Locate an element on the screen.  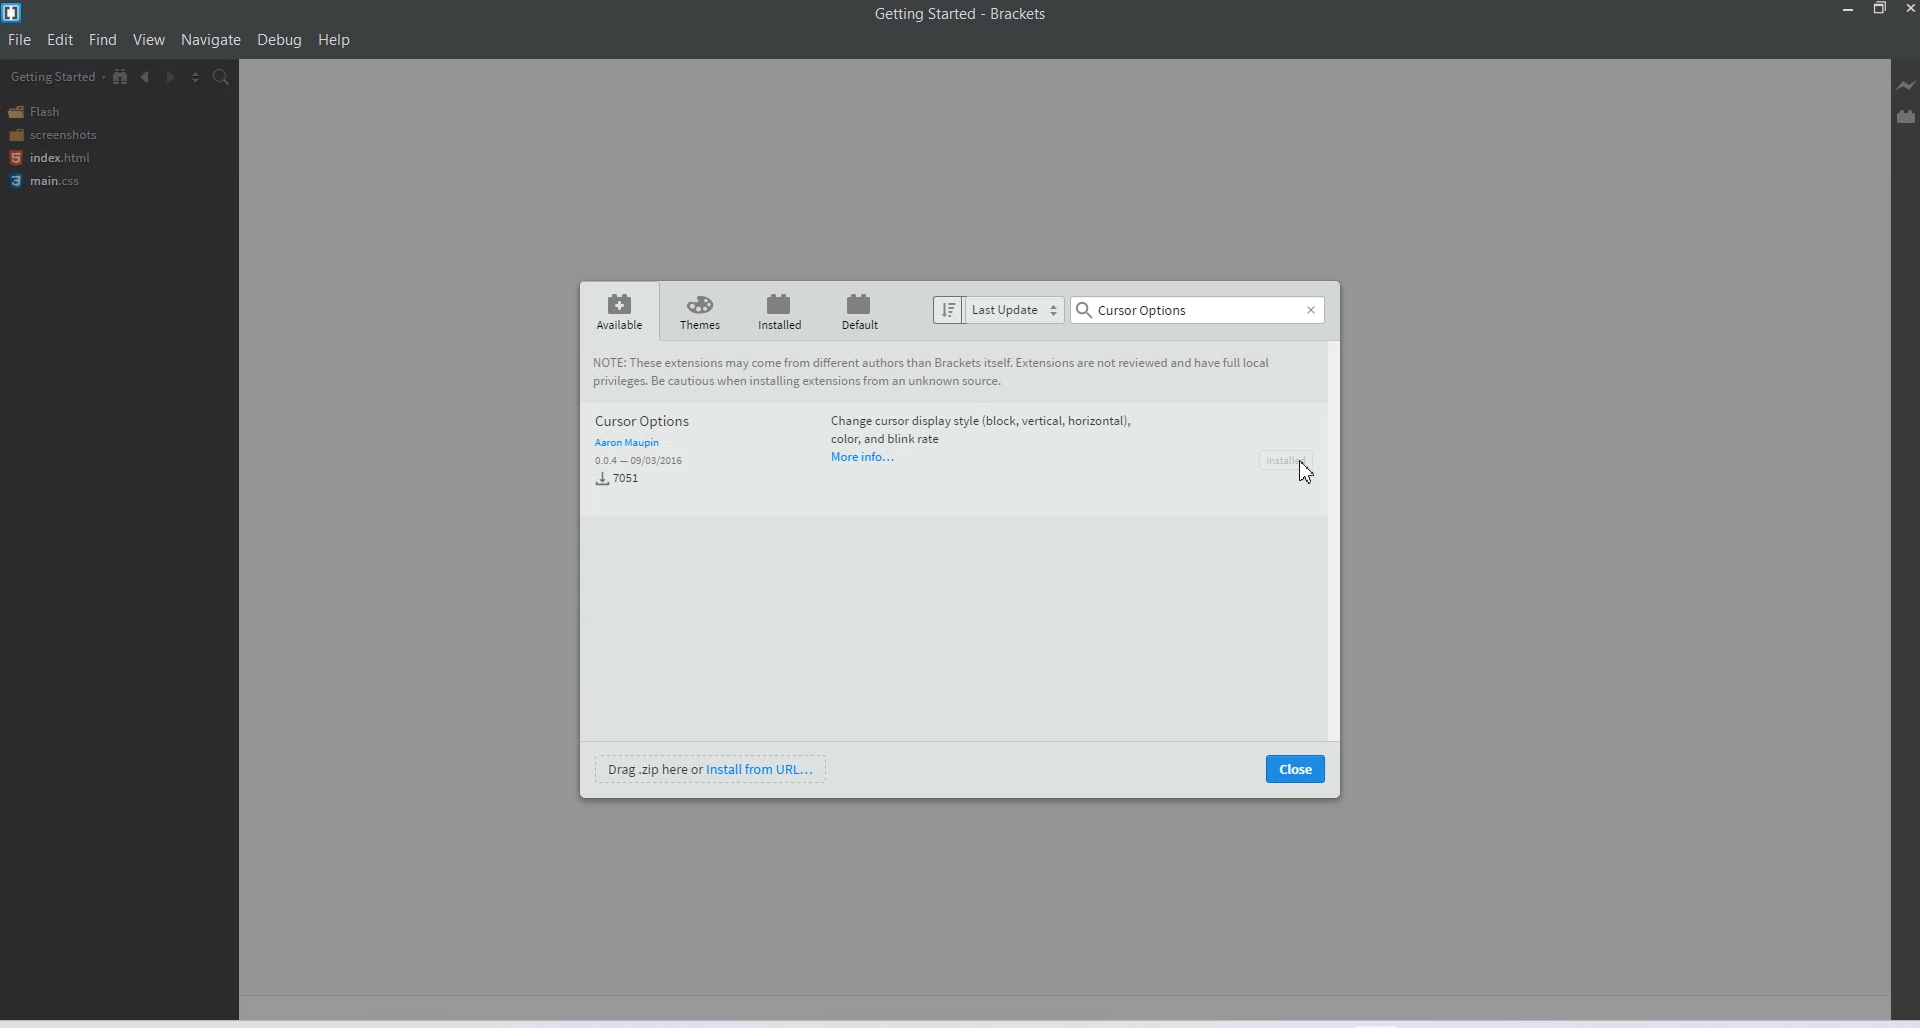
default is located at coordinates (856, 311).